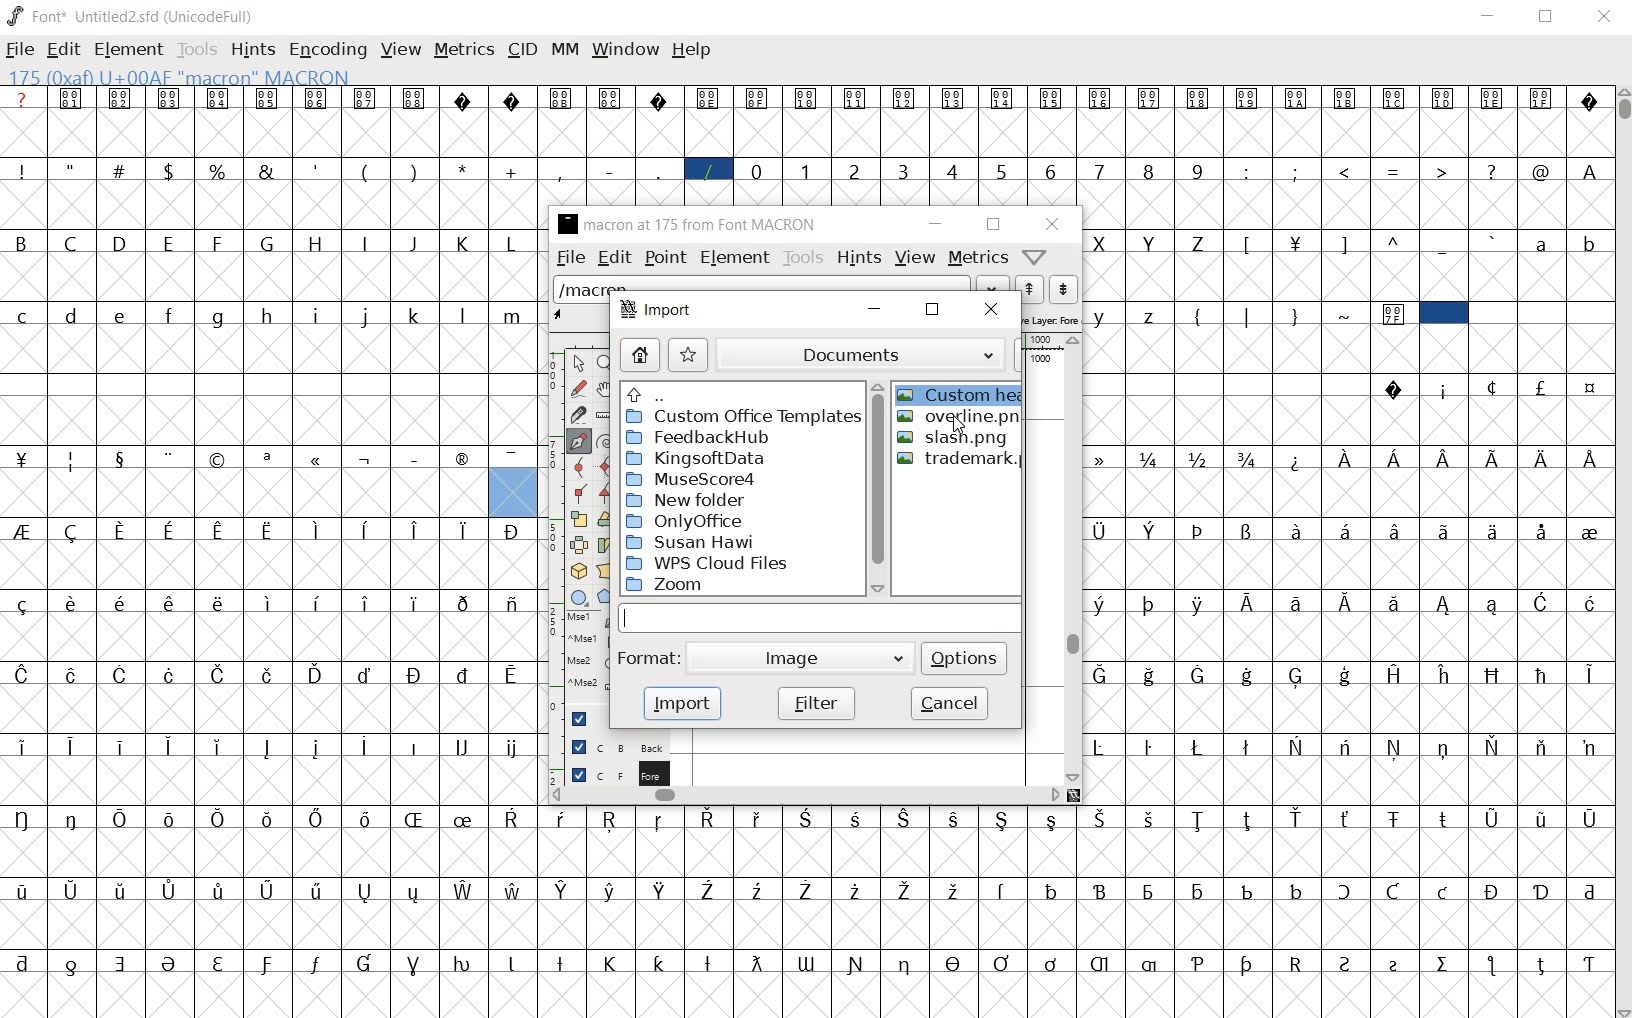  I want to click on >, so click(1444, 170).